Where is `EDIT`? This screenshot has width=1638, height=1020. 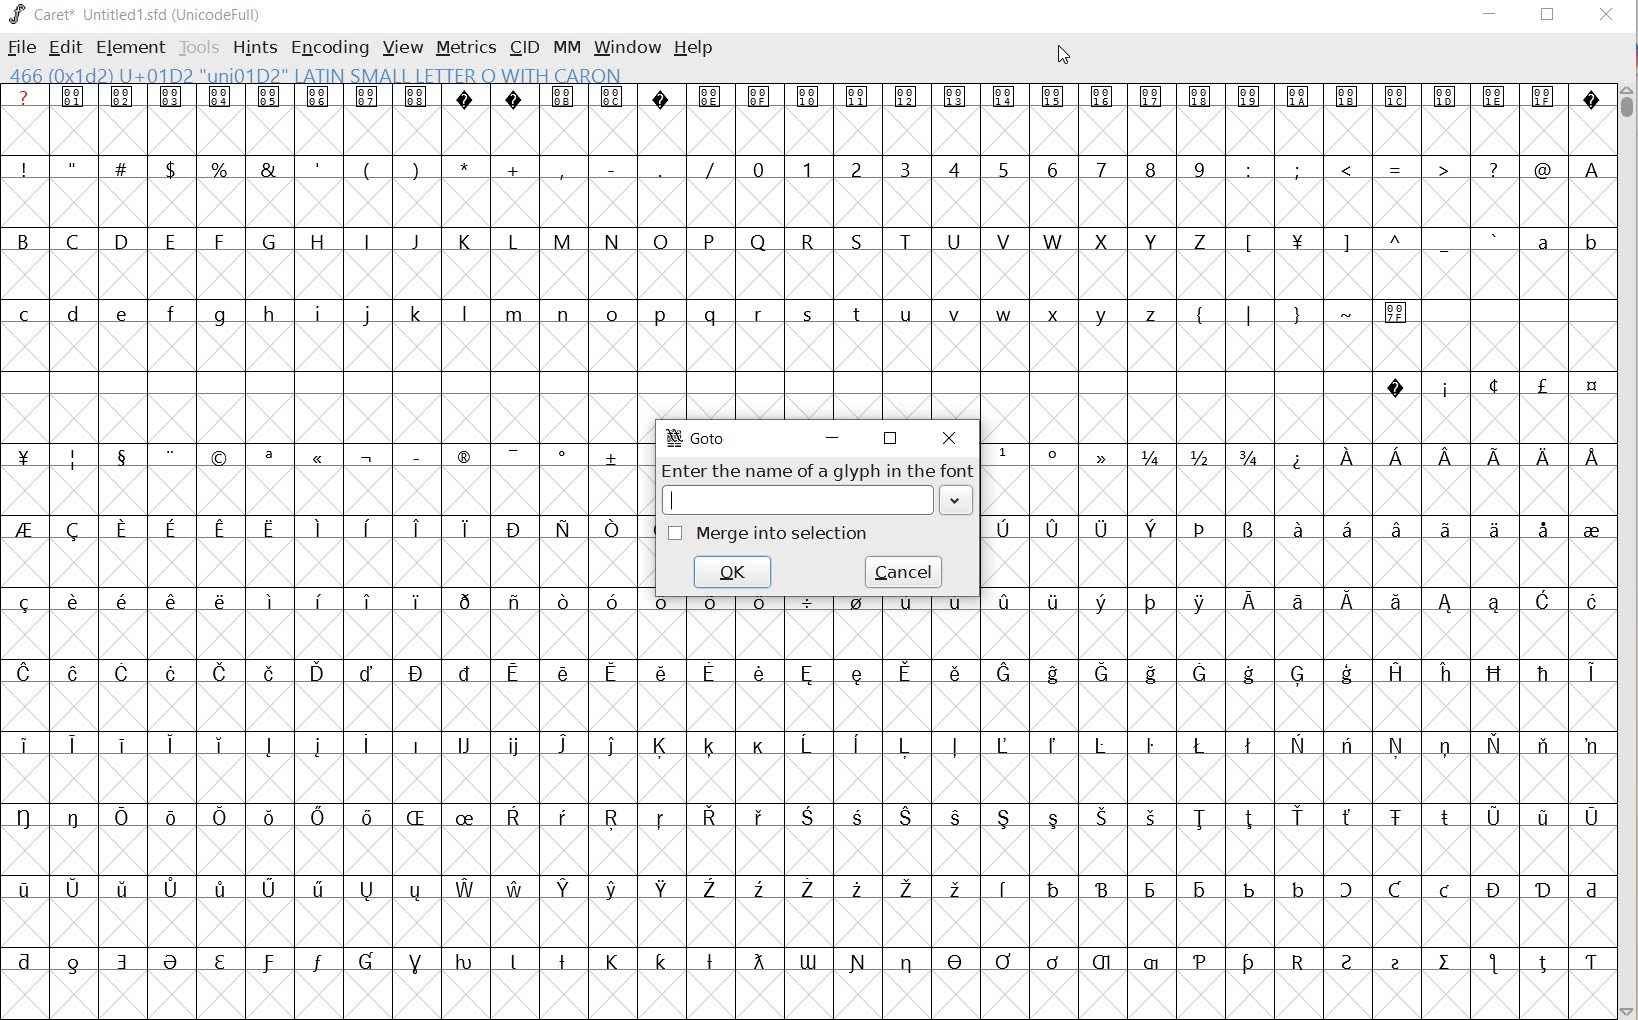 EDIT is located at coordinates (67, 48).